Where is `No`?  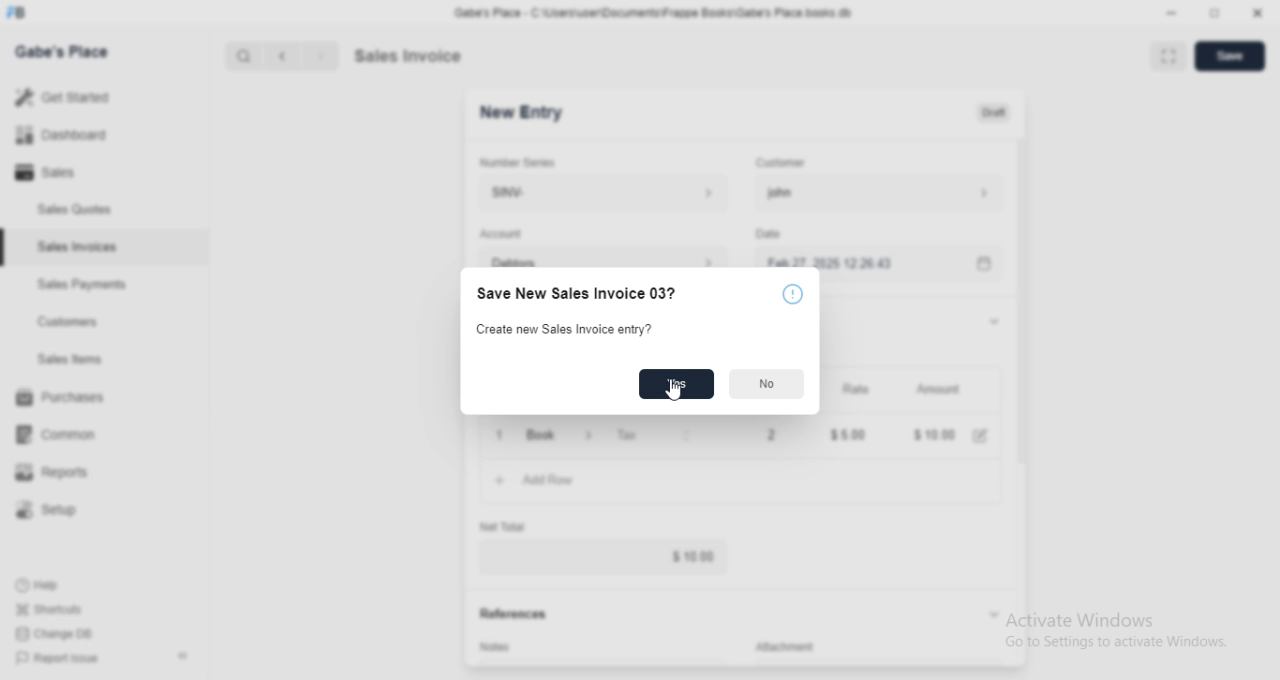
No is located at coordinates (768, 385).